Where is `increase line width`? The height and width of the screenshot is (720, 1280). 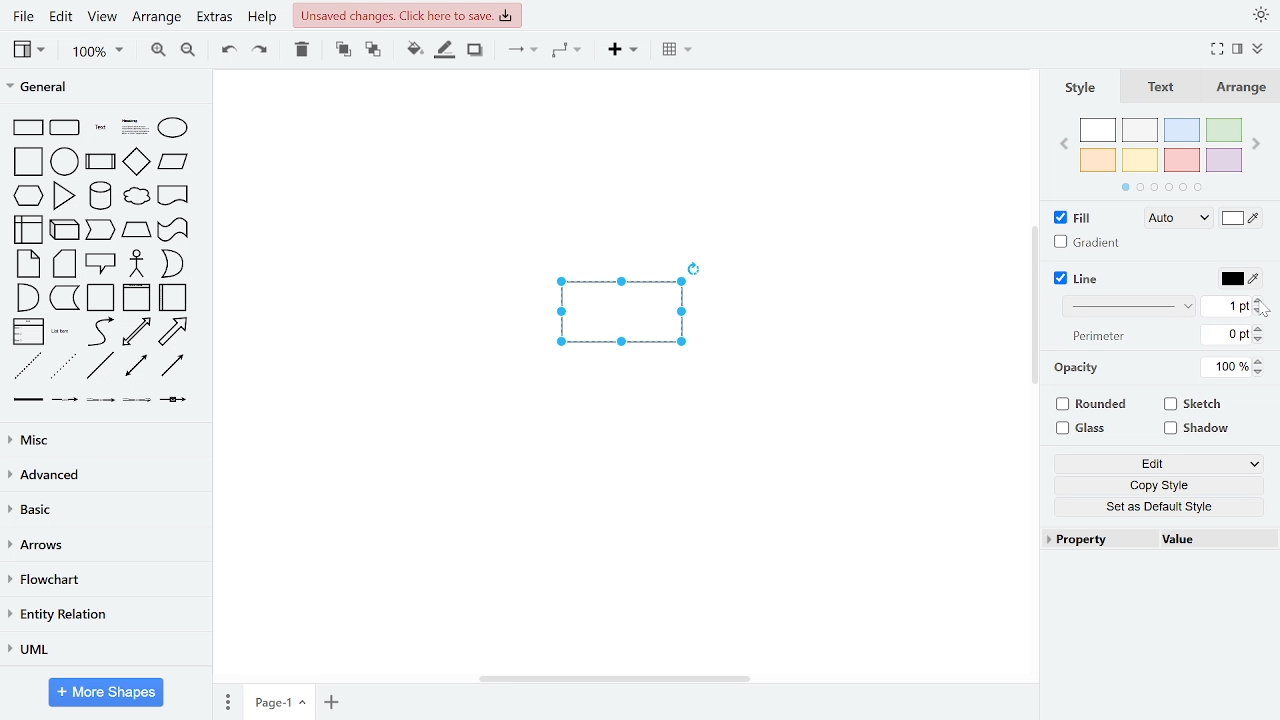
increase line width is located at coordinates (1259, 300).